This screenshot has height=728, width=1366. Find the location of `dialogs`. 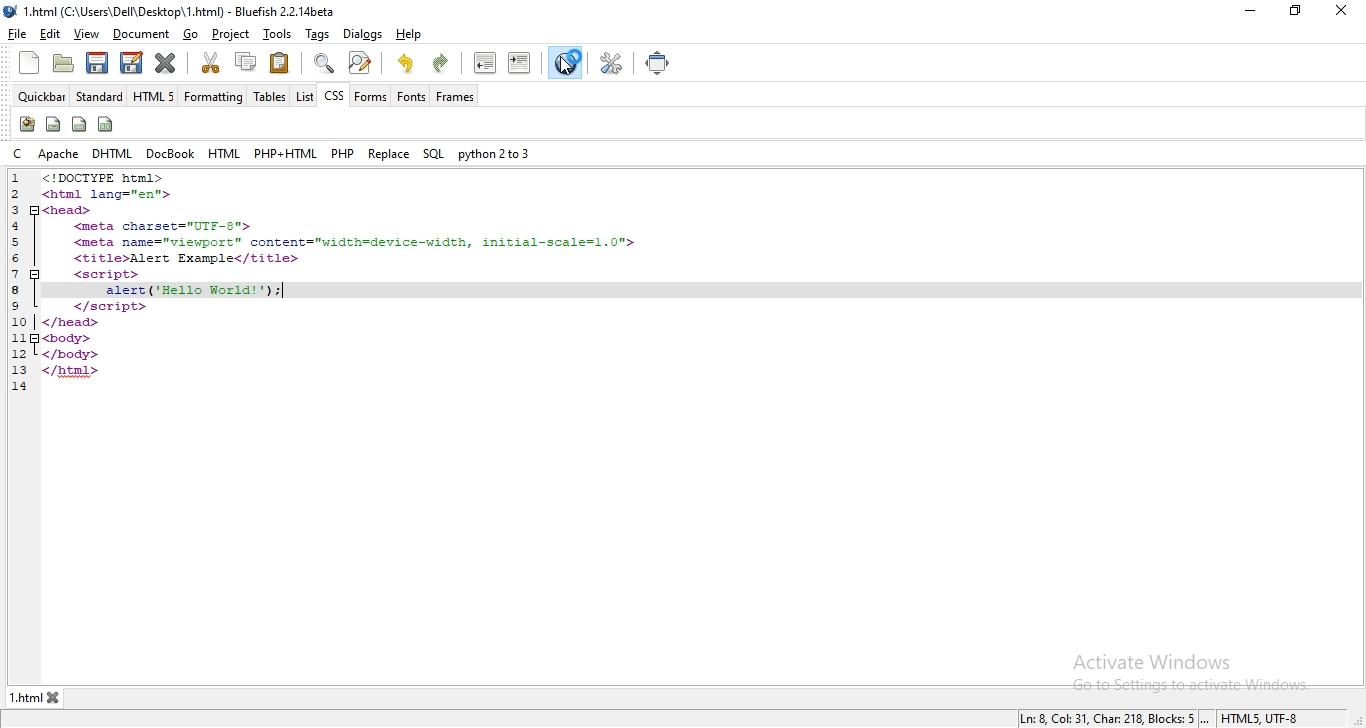

dialogs is located at coordinates (361, 34).